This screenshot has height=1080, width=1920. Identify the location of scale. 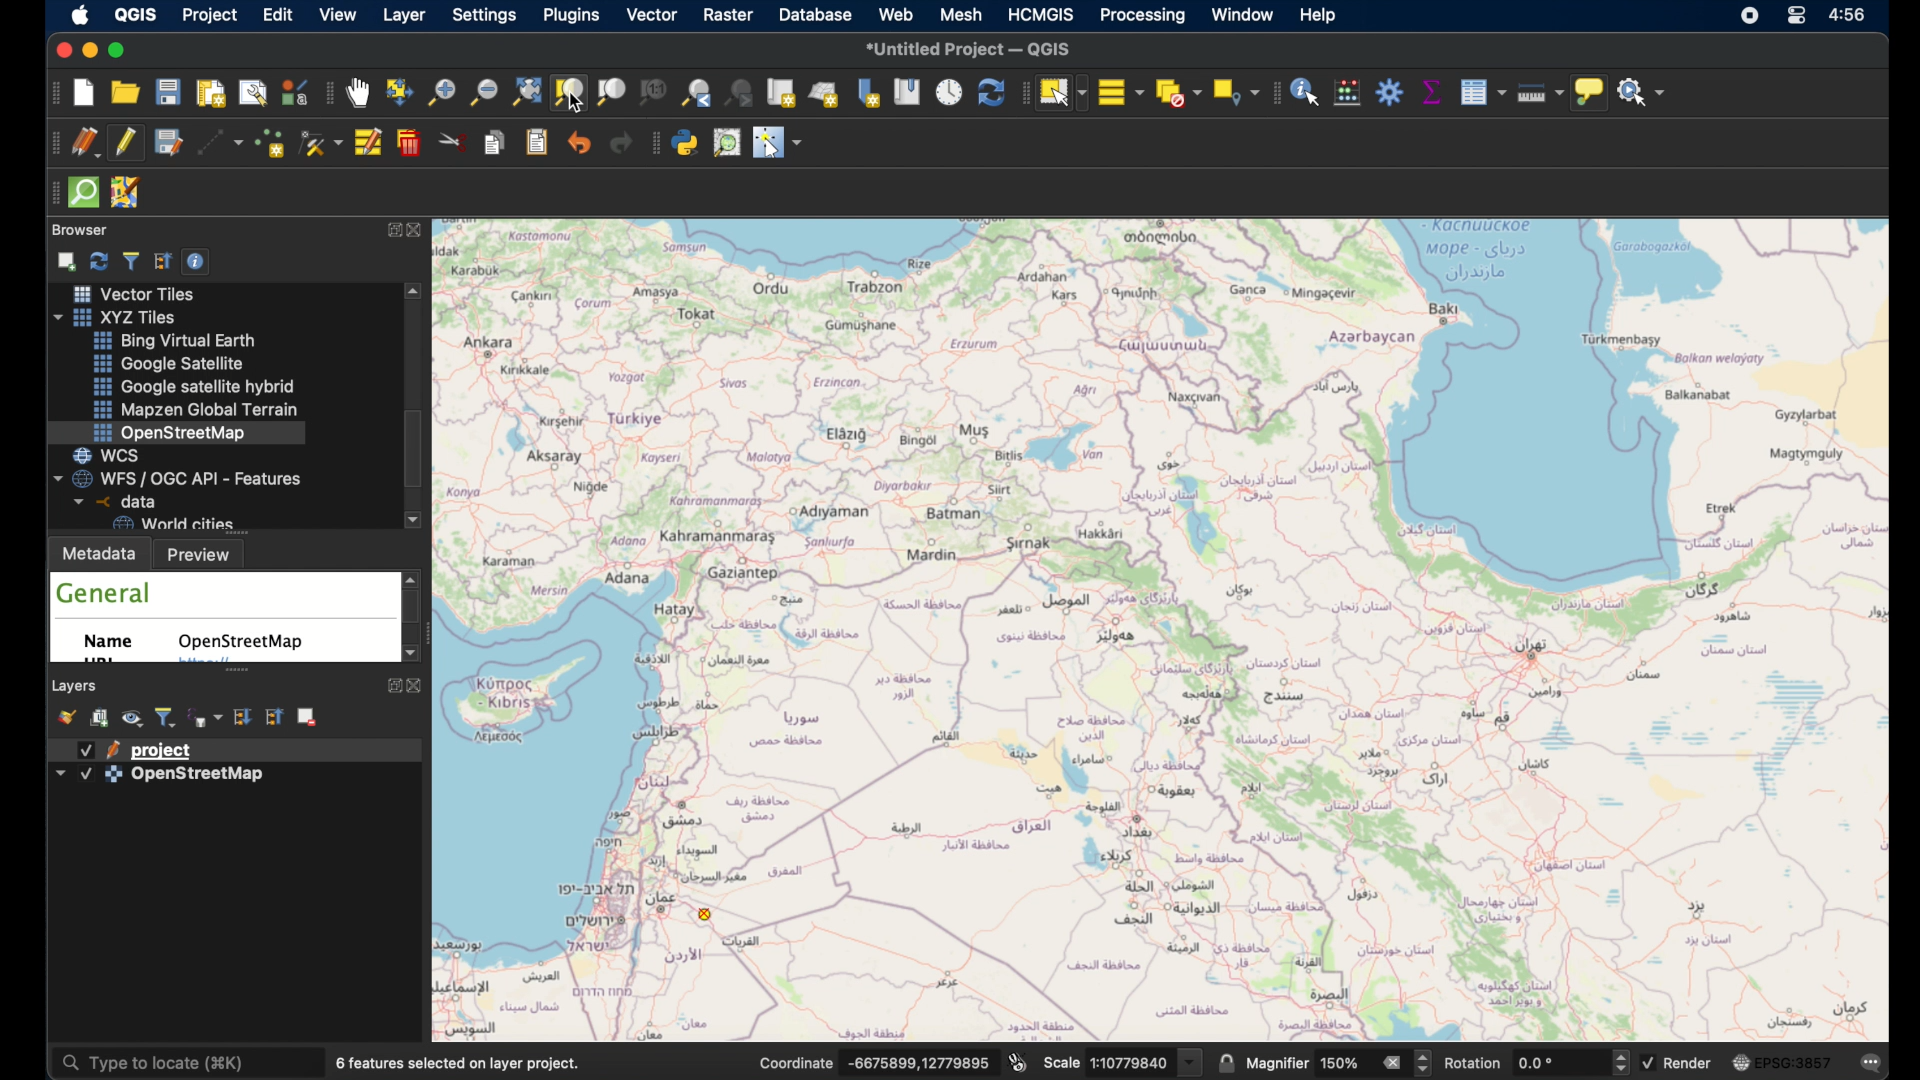
(1060, 1065).